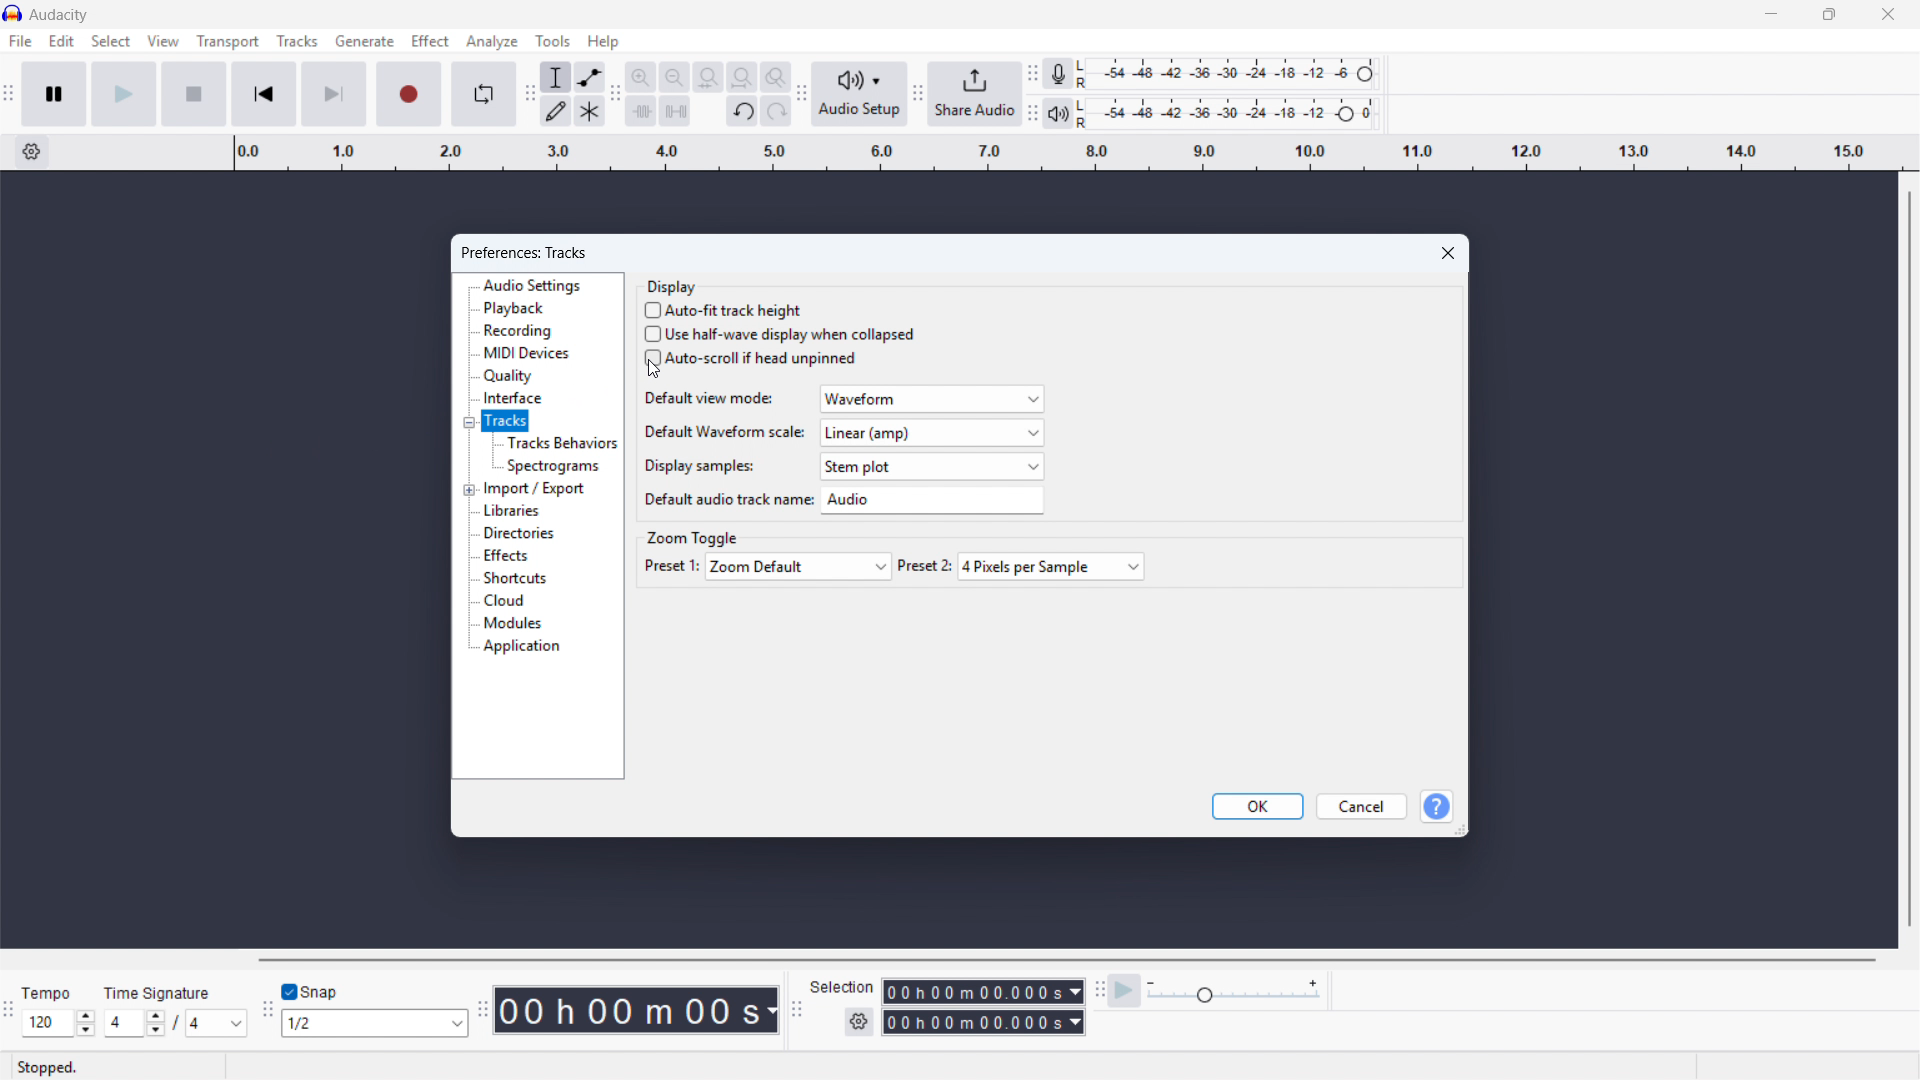 The width and height of the screenshot is (1920, 1080). What do you see at coordinates (1233, 112) in the screenshot?
I see `playback level` at bounding box center [1233, 112].